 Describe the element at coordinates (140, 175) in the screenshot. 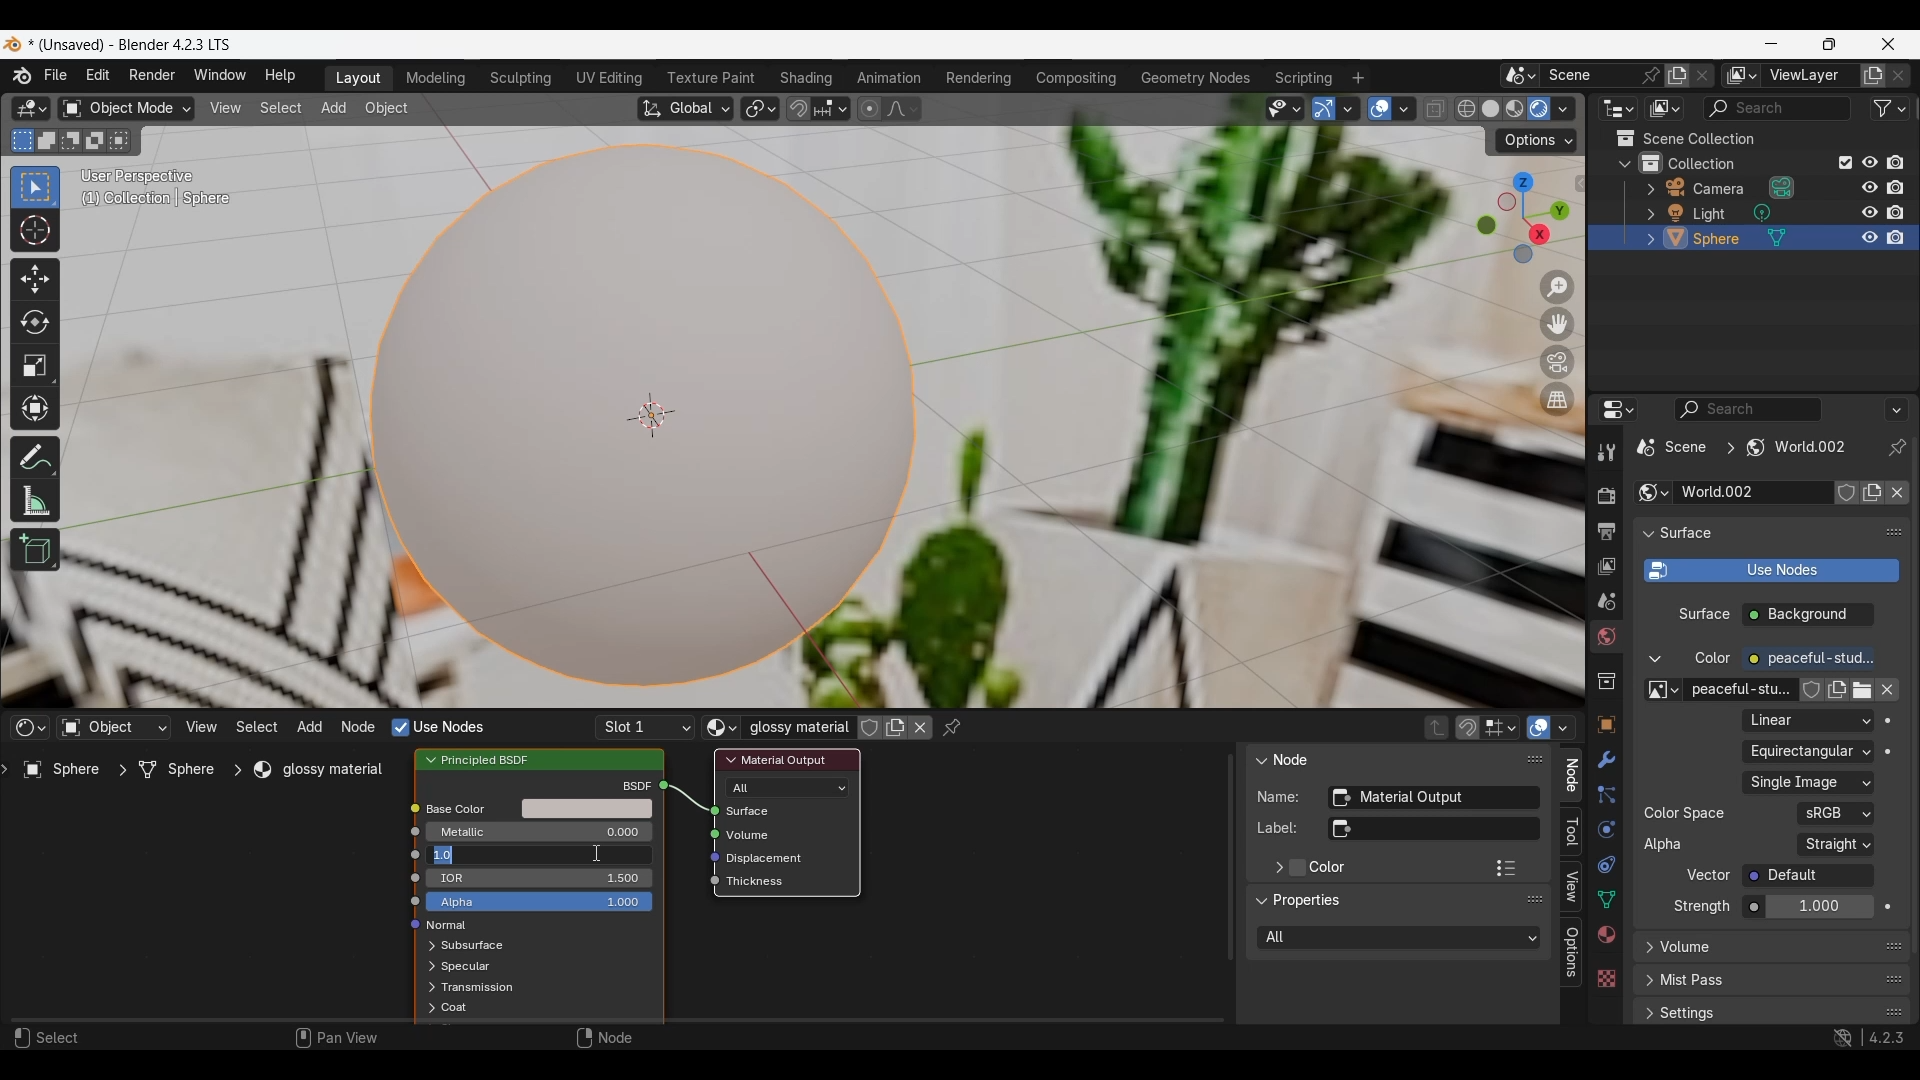

I see `User perspective` at that location.